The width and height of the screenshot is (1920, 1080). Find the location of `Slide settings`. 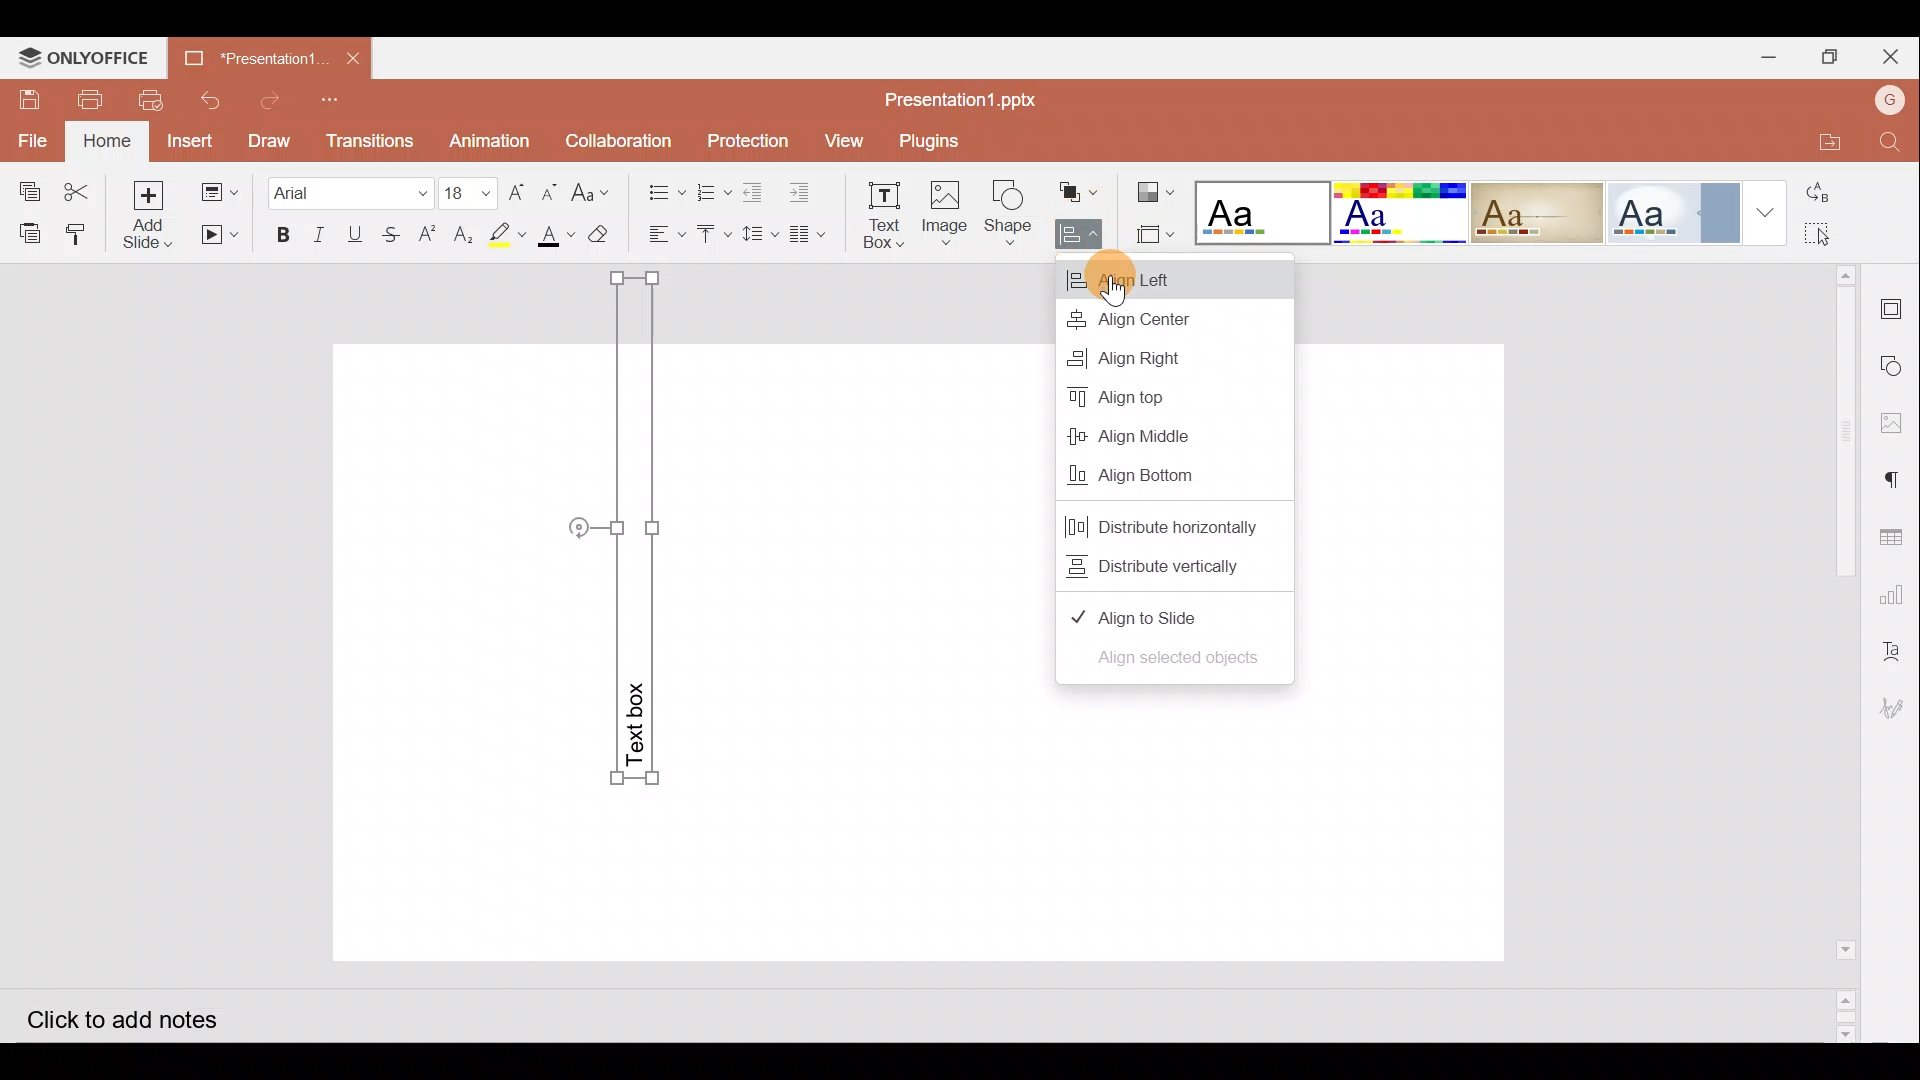

Slide settings is located at coordinates (1897, 306).